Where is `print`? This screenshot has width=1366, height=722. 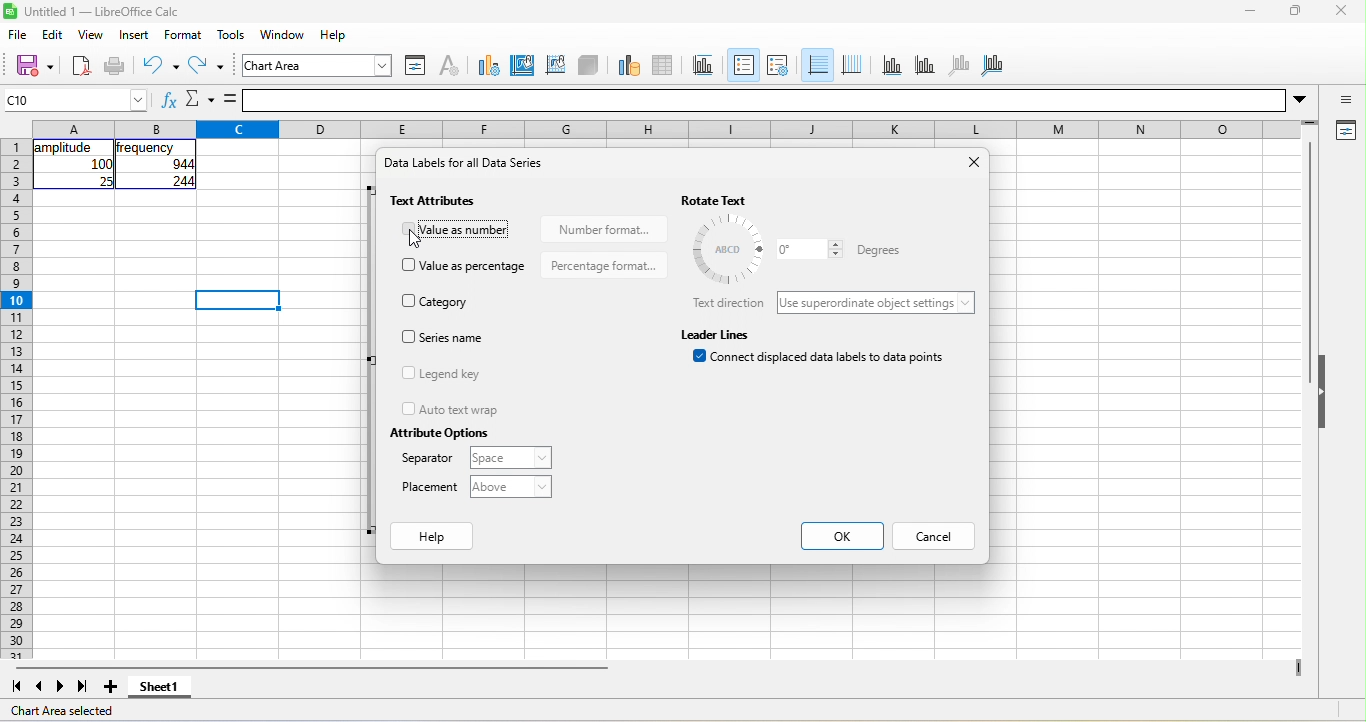 print is located at coordinates (115, 67).